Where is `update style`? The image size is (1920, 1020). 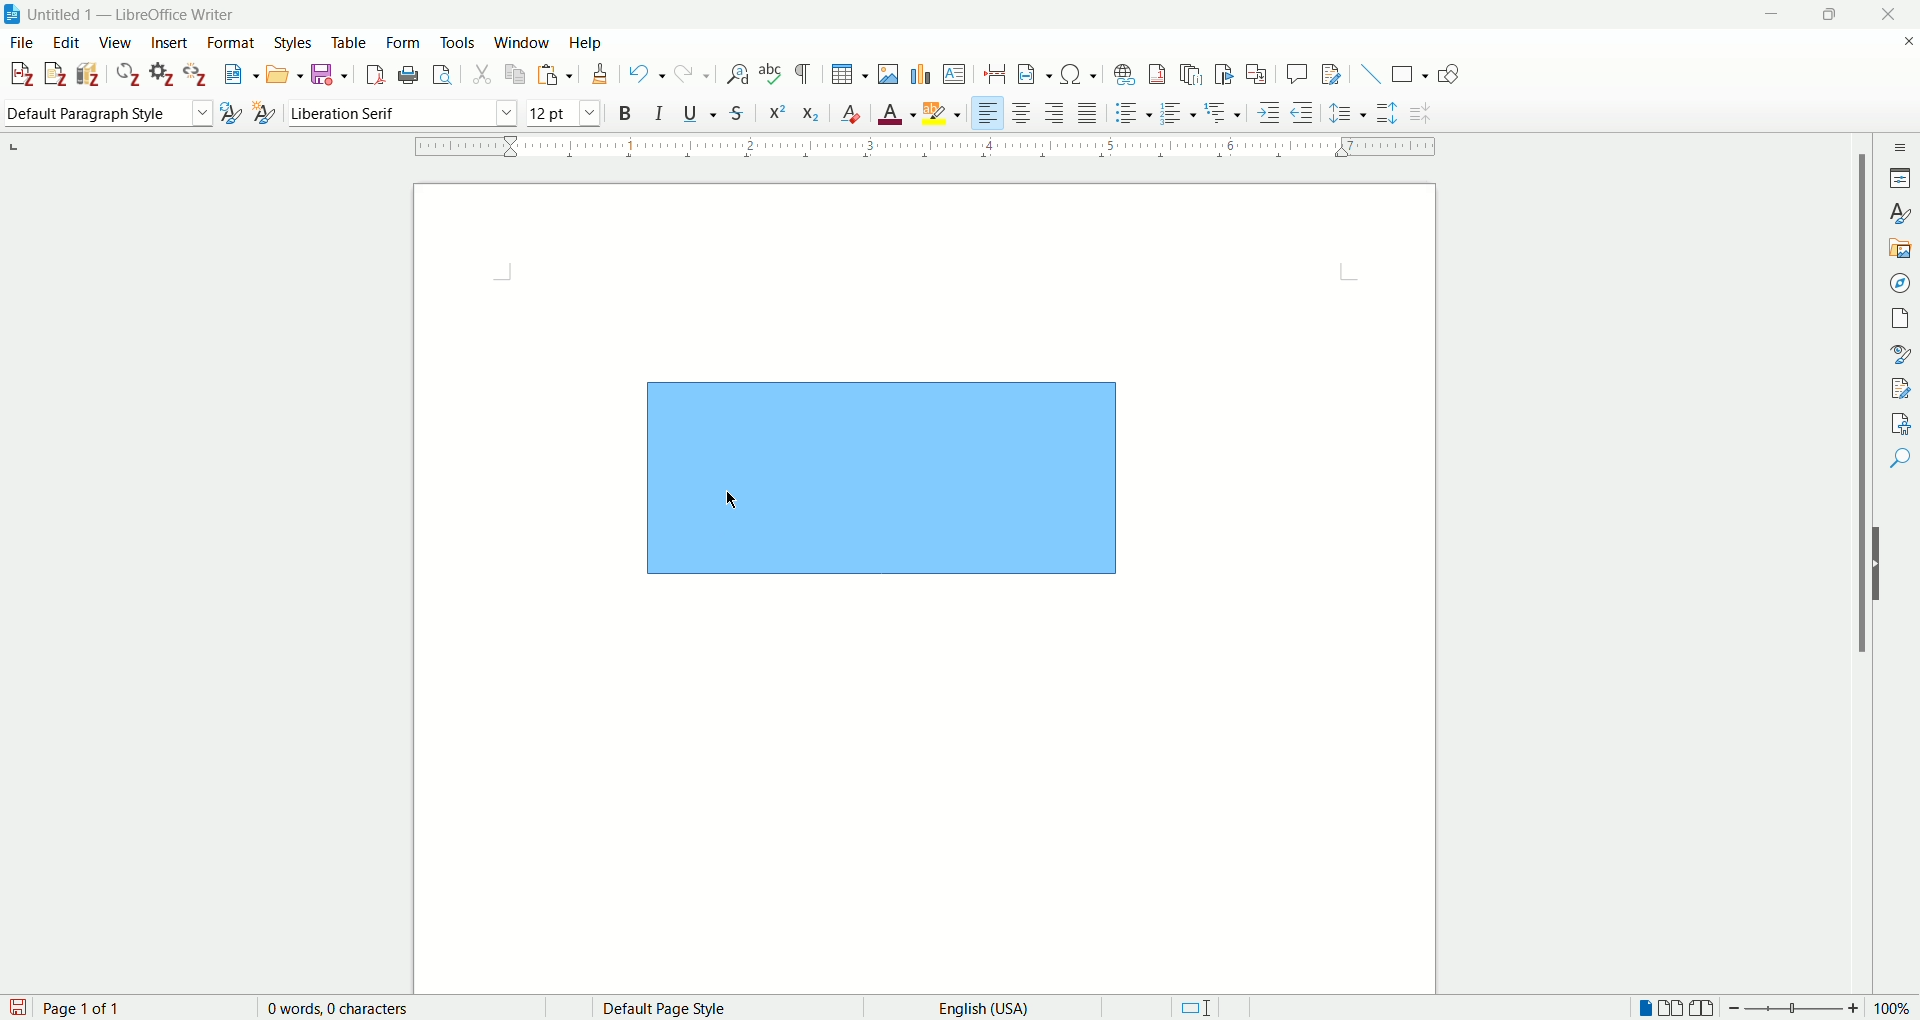 update style is located at coordinates (234, 112).